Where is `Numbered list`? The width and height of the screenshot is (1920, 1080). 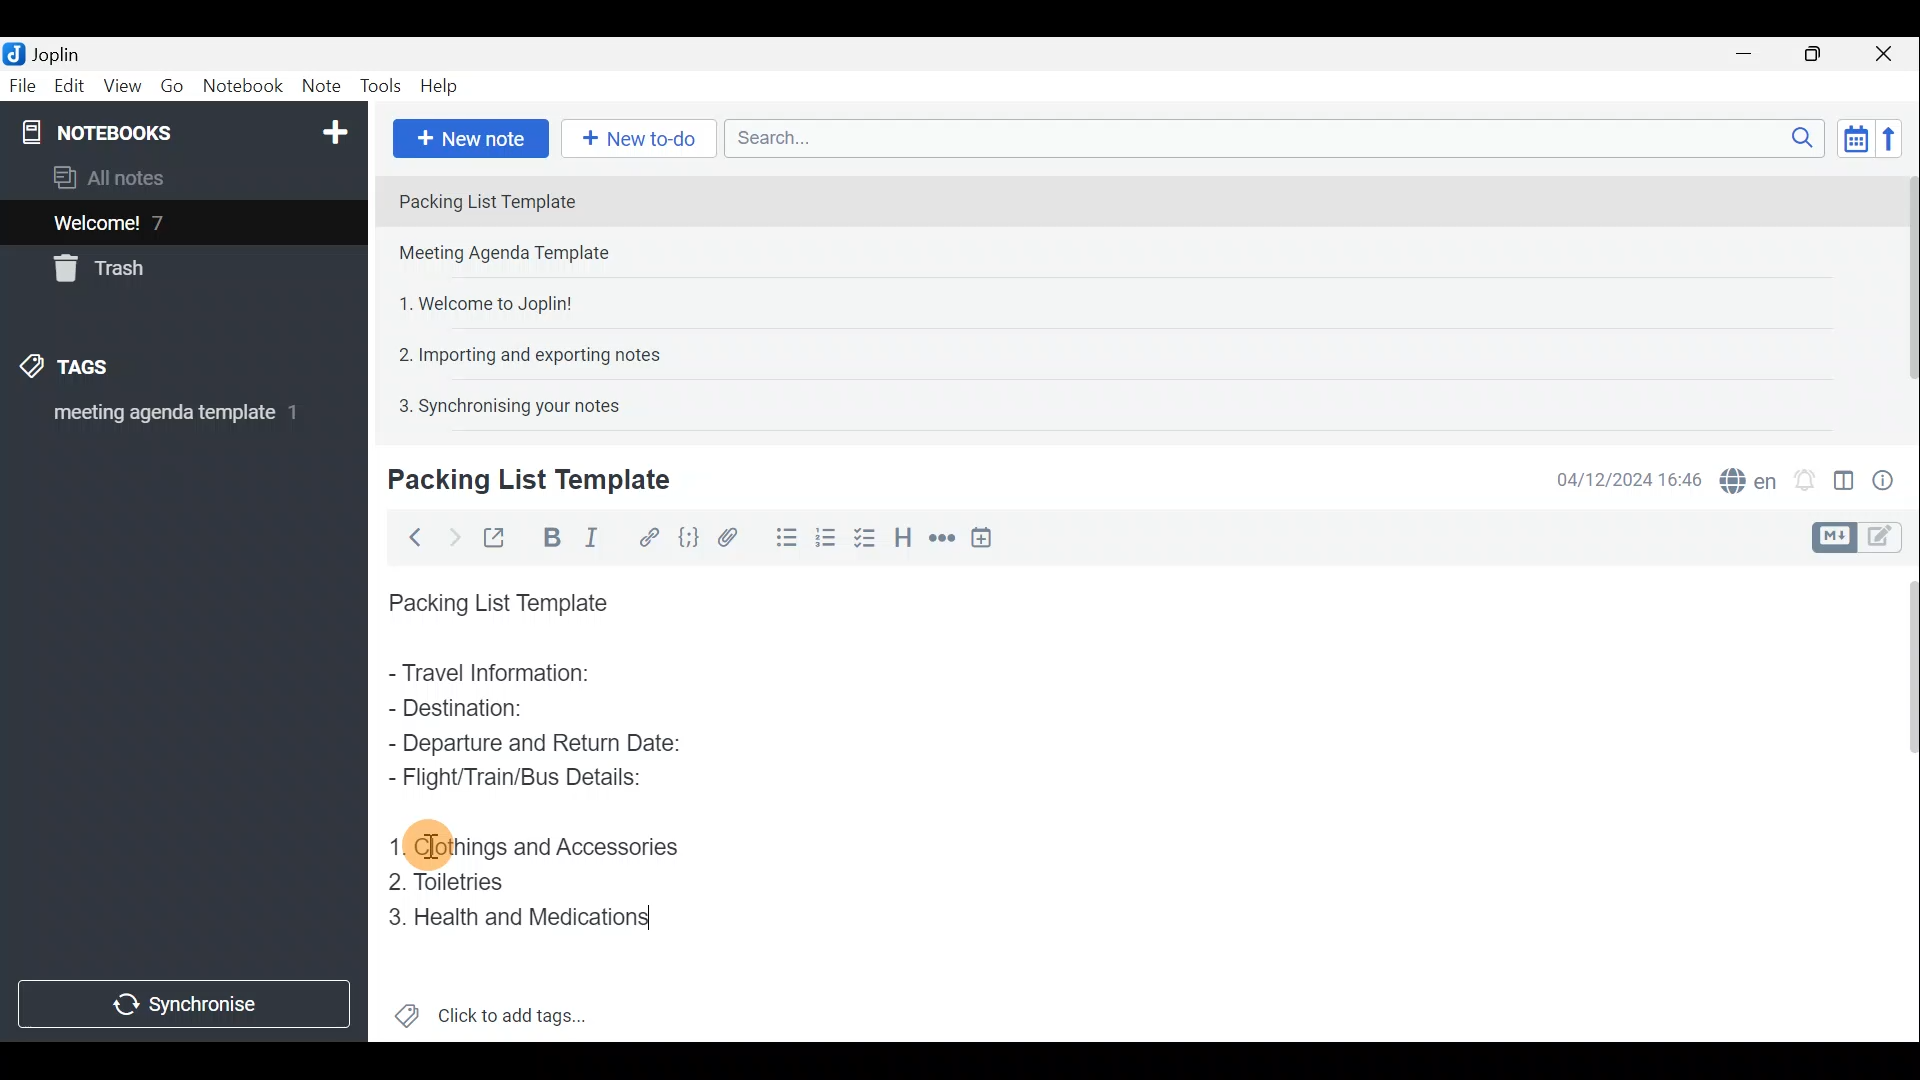
Numbered list is located at coordinates (867, 537).